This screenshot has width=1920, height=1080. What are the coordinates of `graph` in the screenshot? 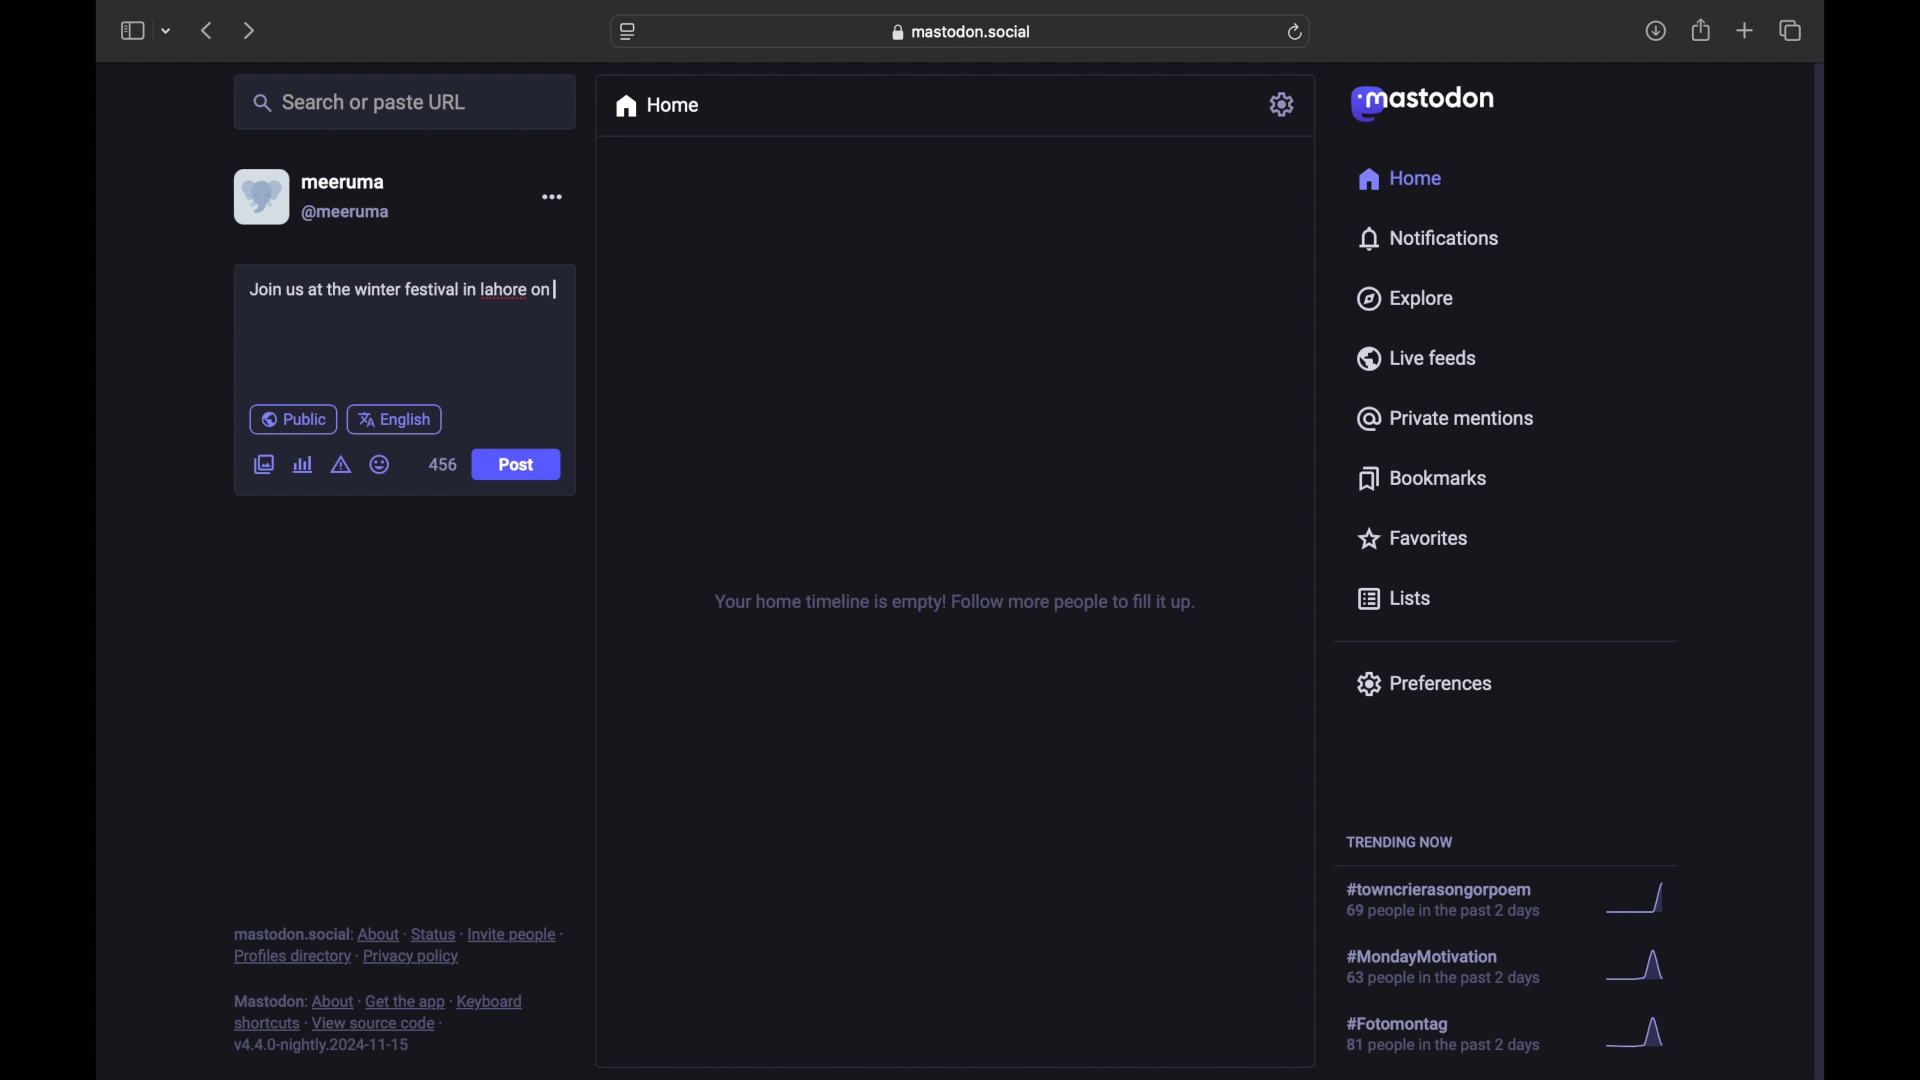 It's located at (1641, 900).